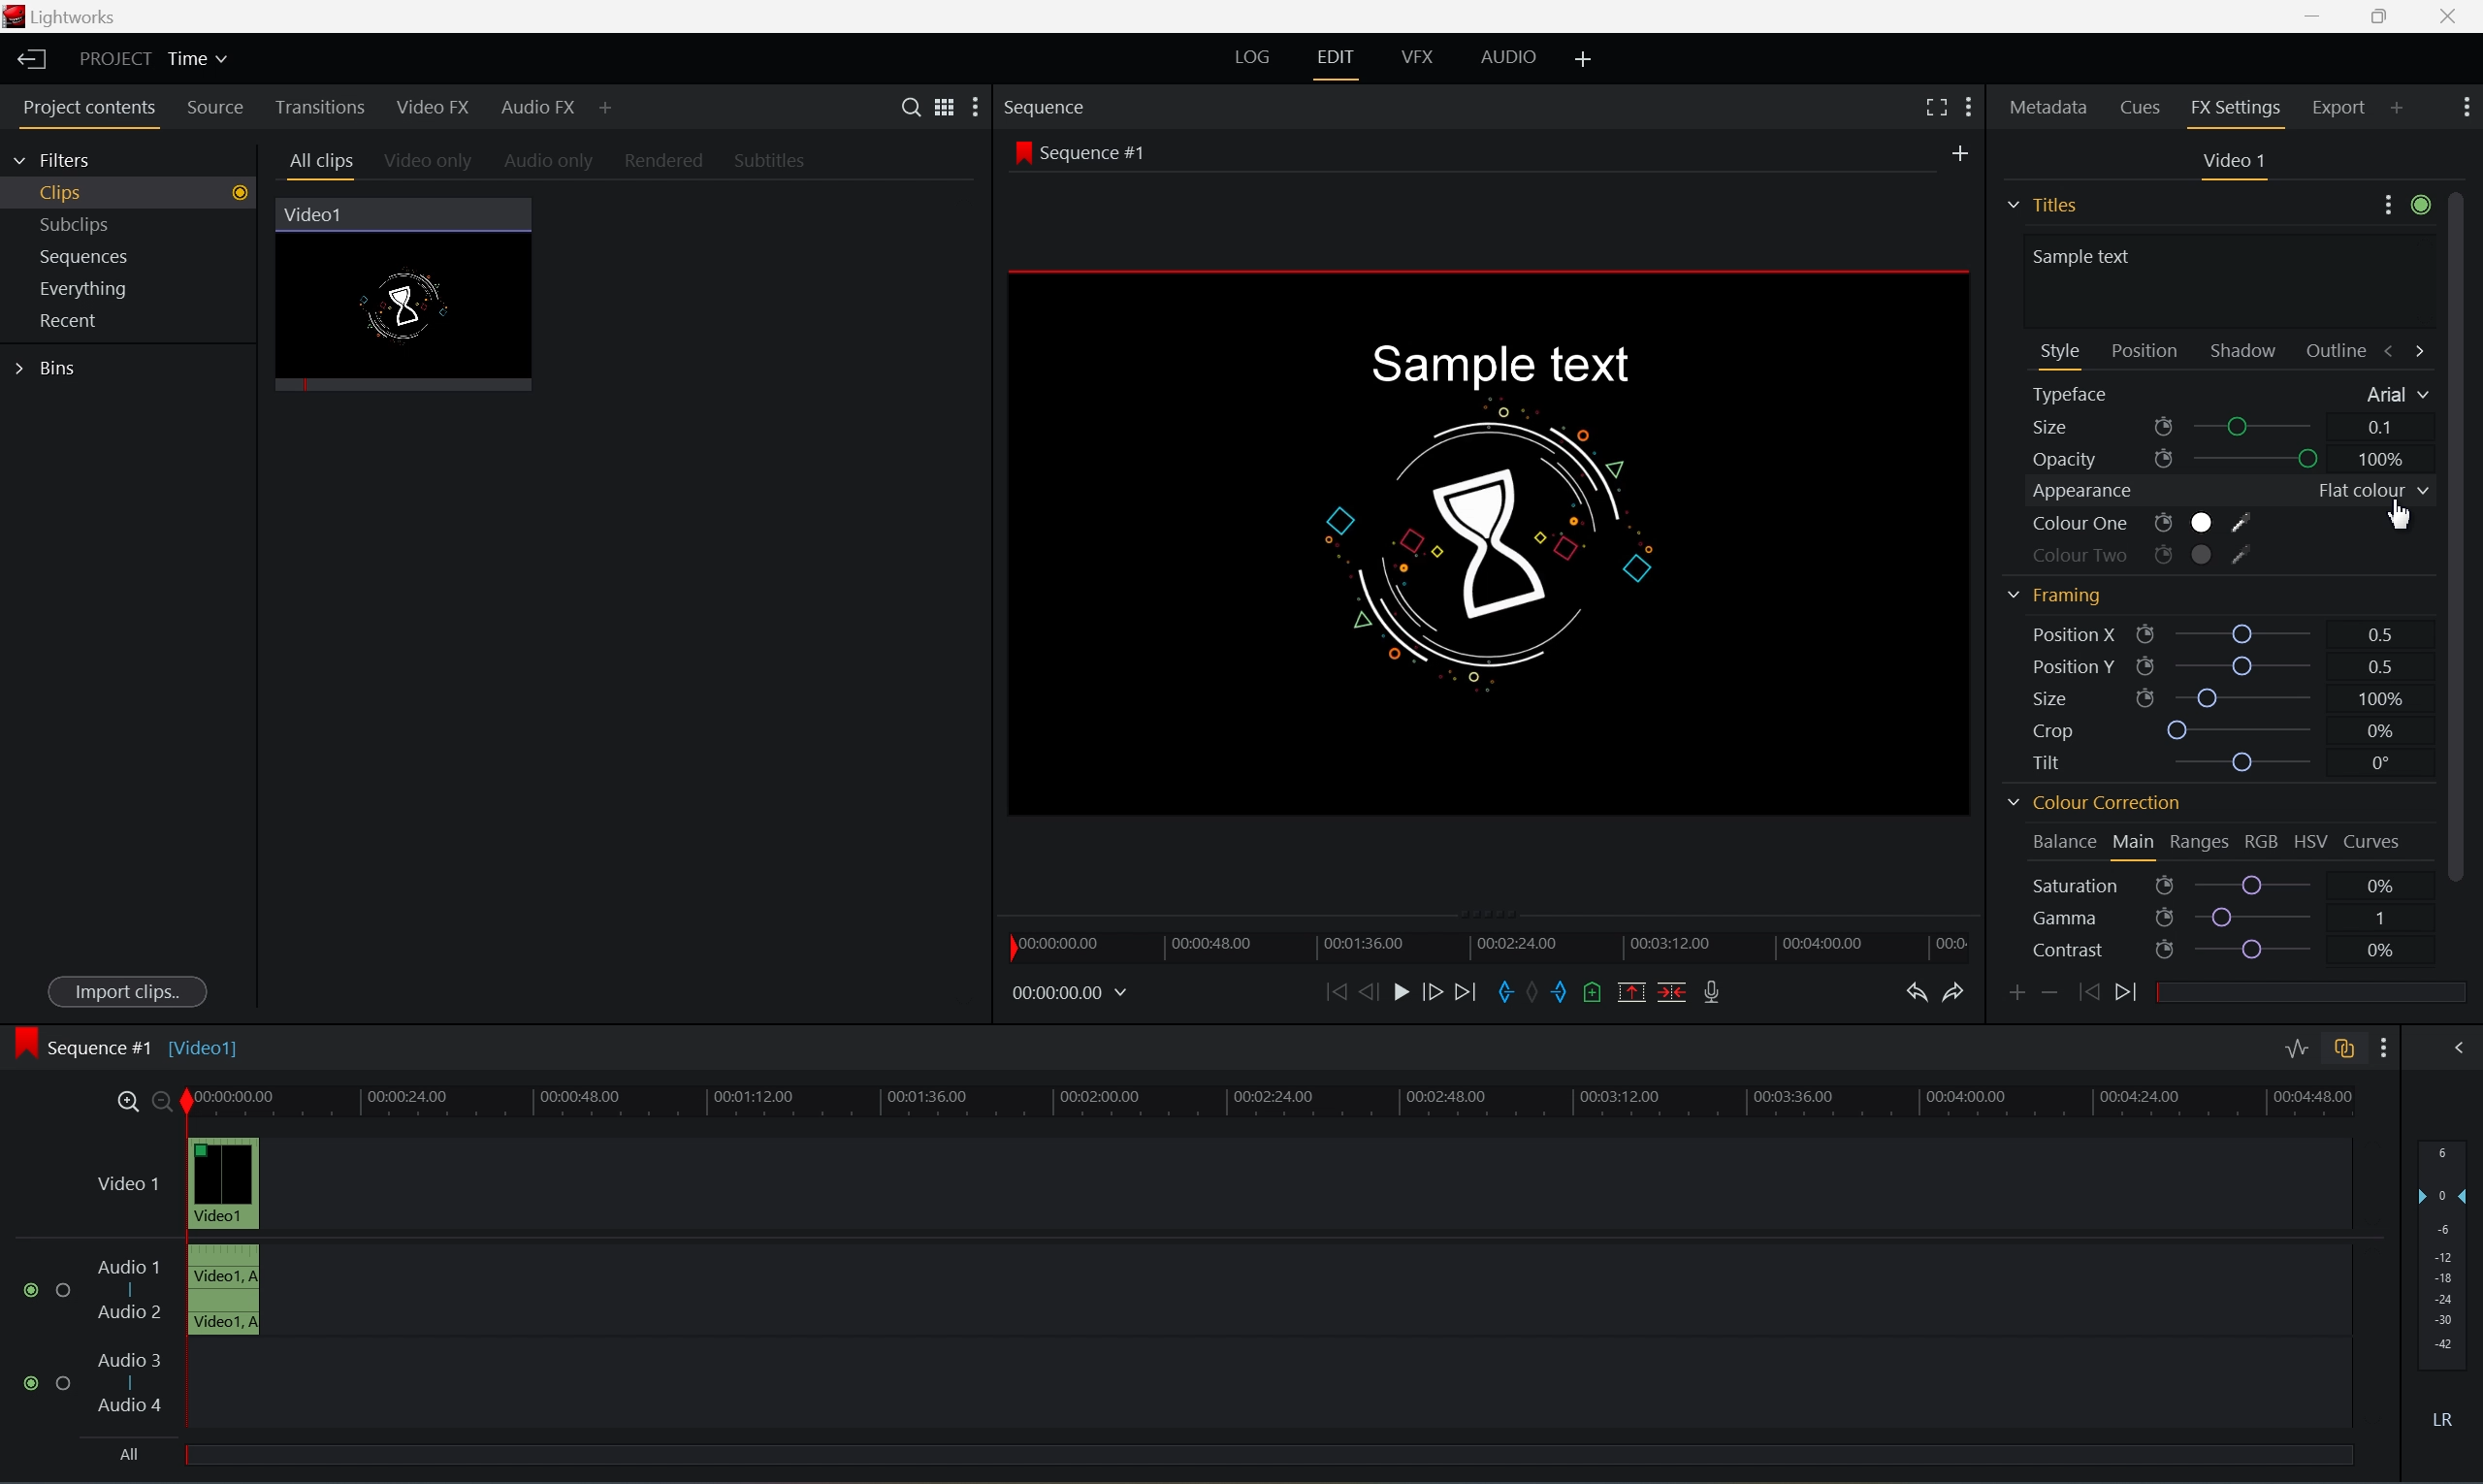 This screenshot has height=1484, width=2483. Describe the element at coordinates (2249, 762) in the screenshot. I see `slider` at that location.